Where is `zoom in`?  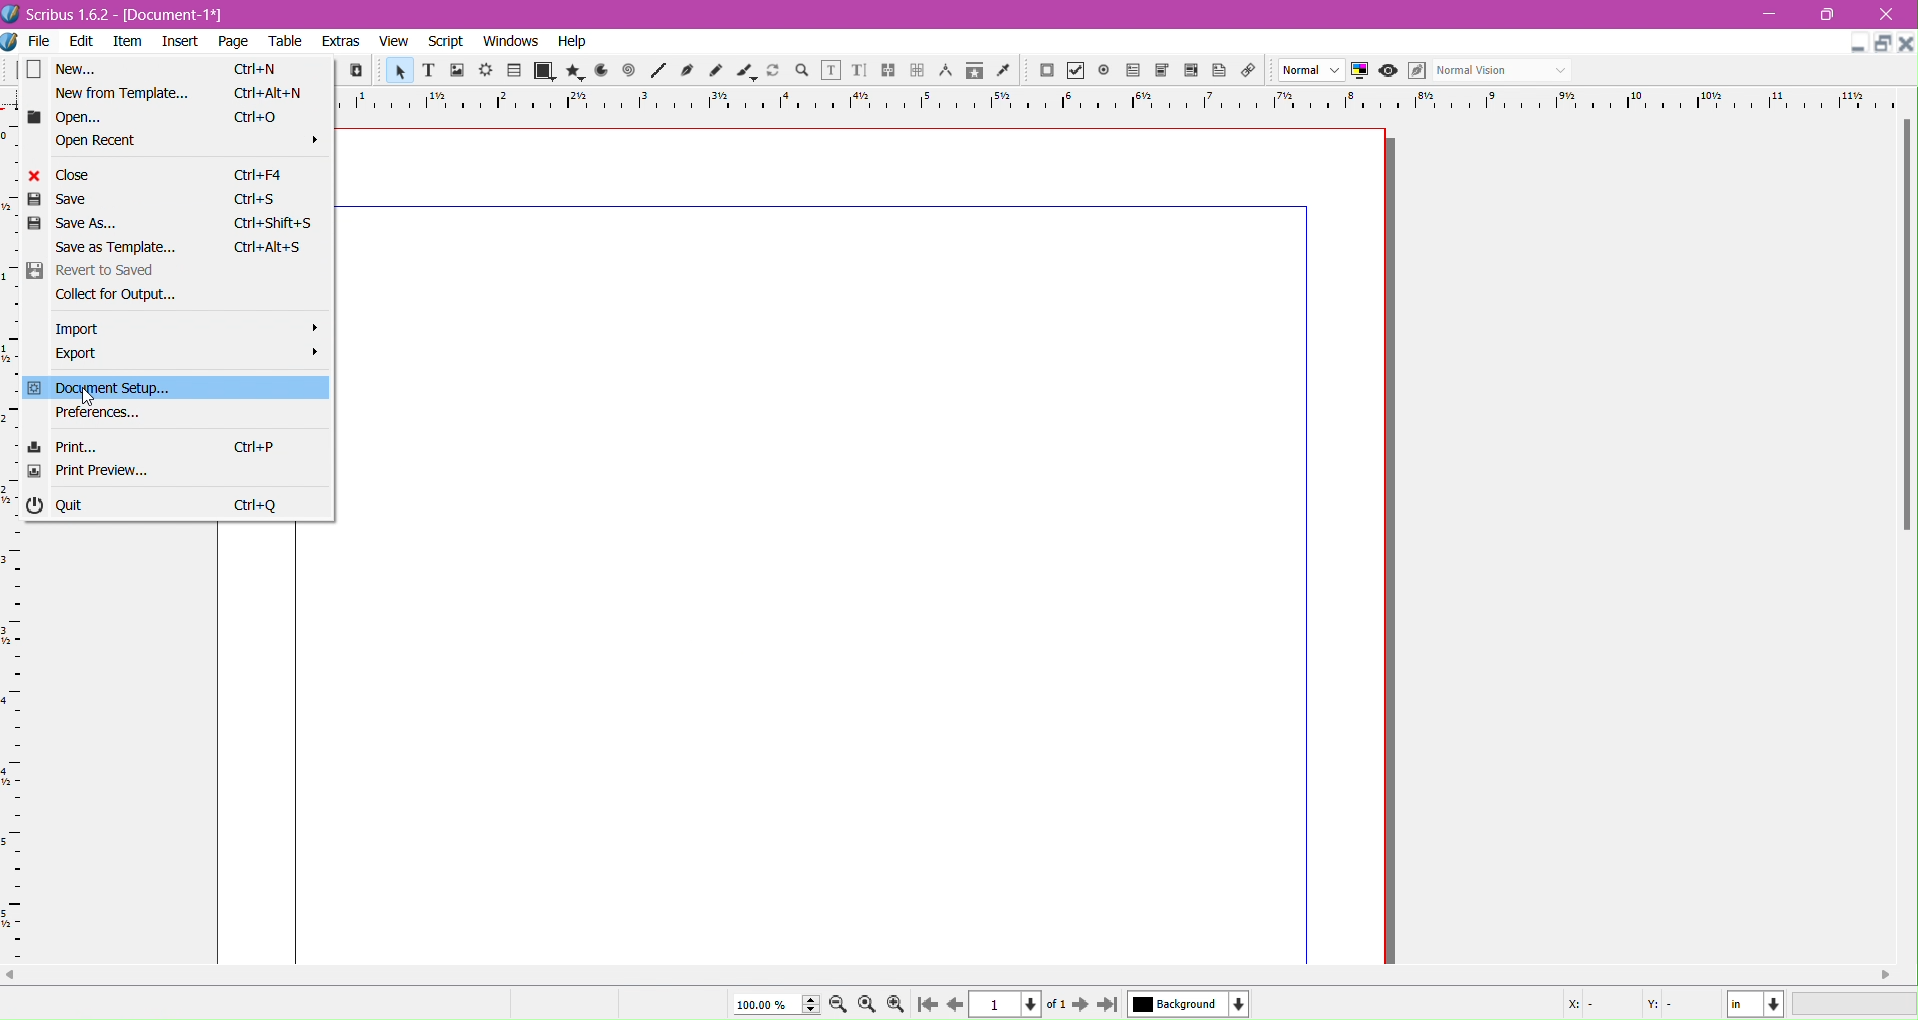
zoom in is located at coordinates (895, 1005).